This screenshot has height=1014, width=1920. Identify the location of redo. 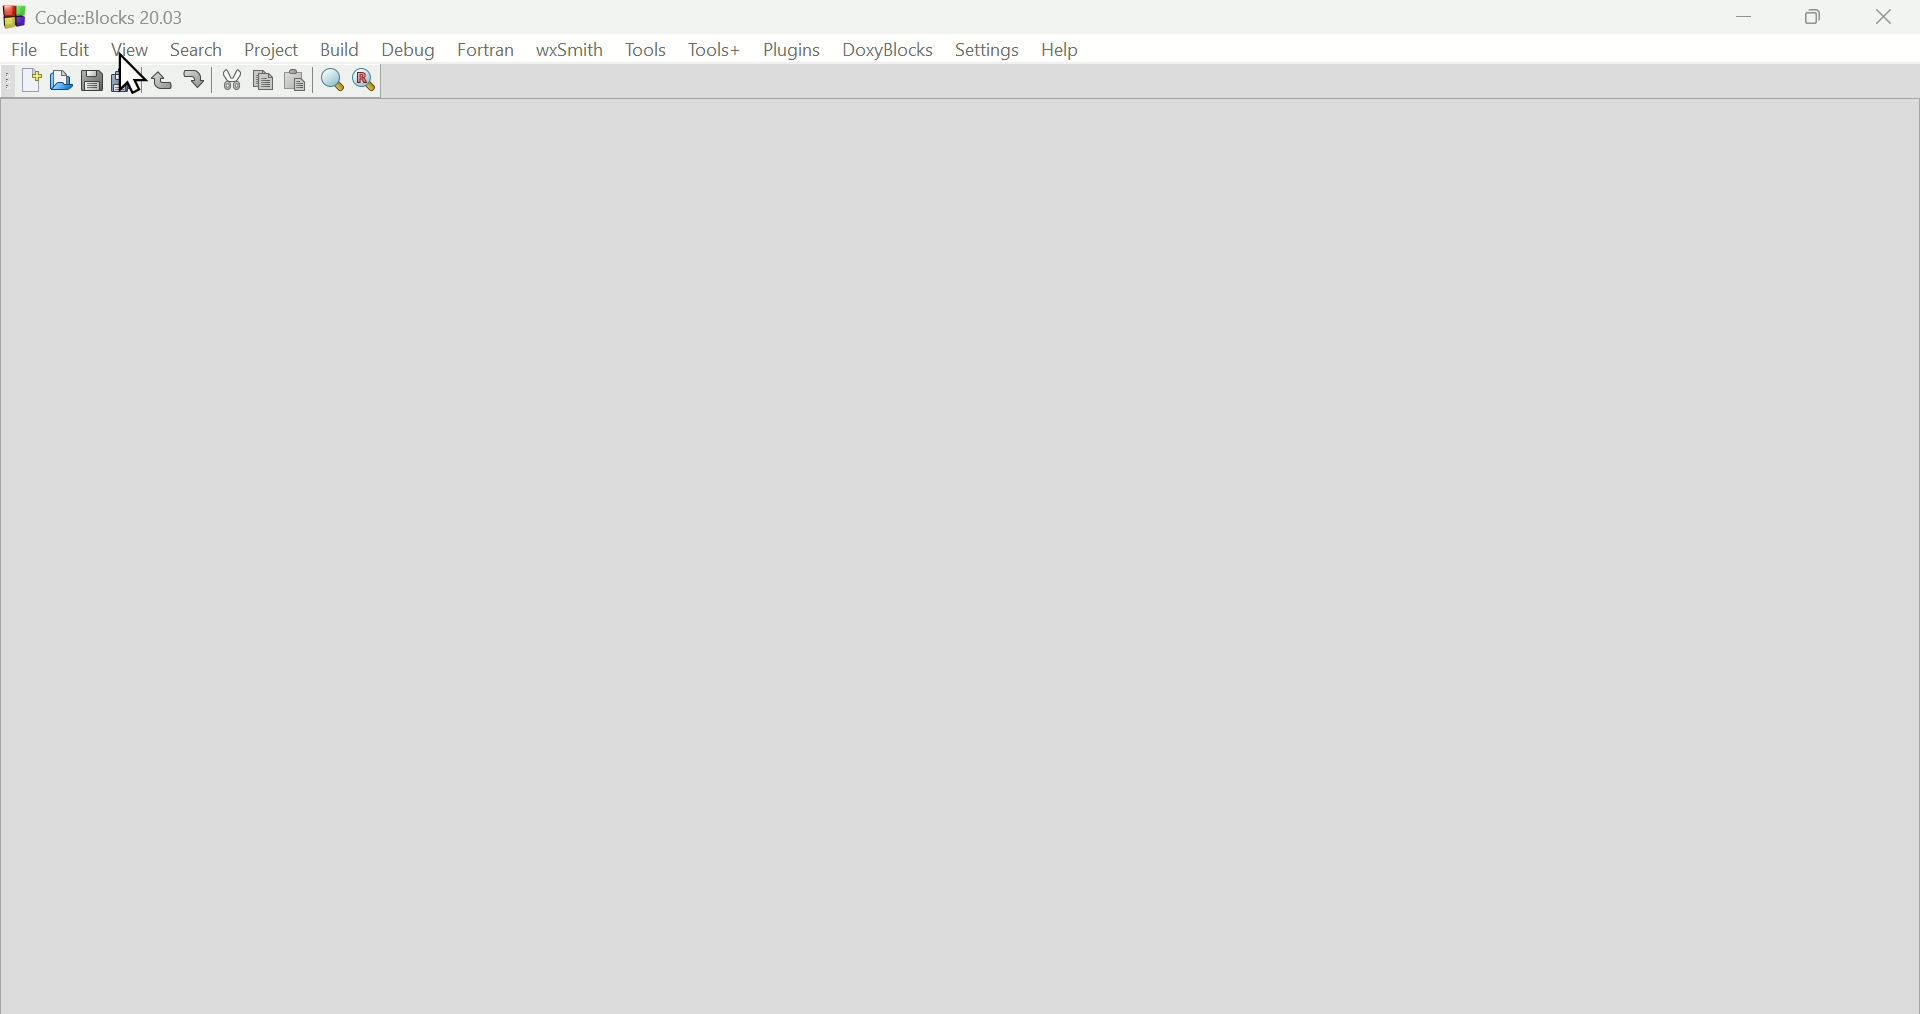
(196, 81).